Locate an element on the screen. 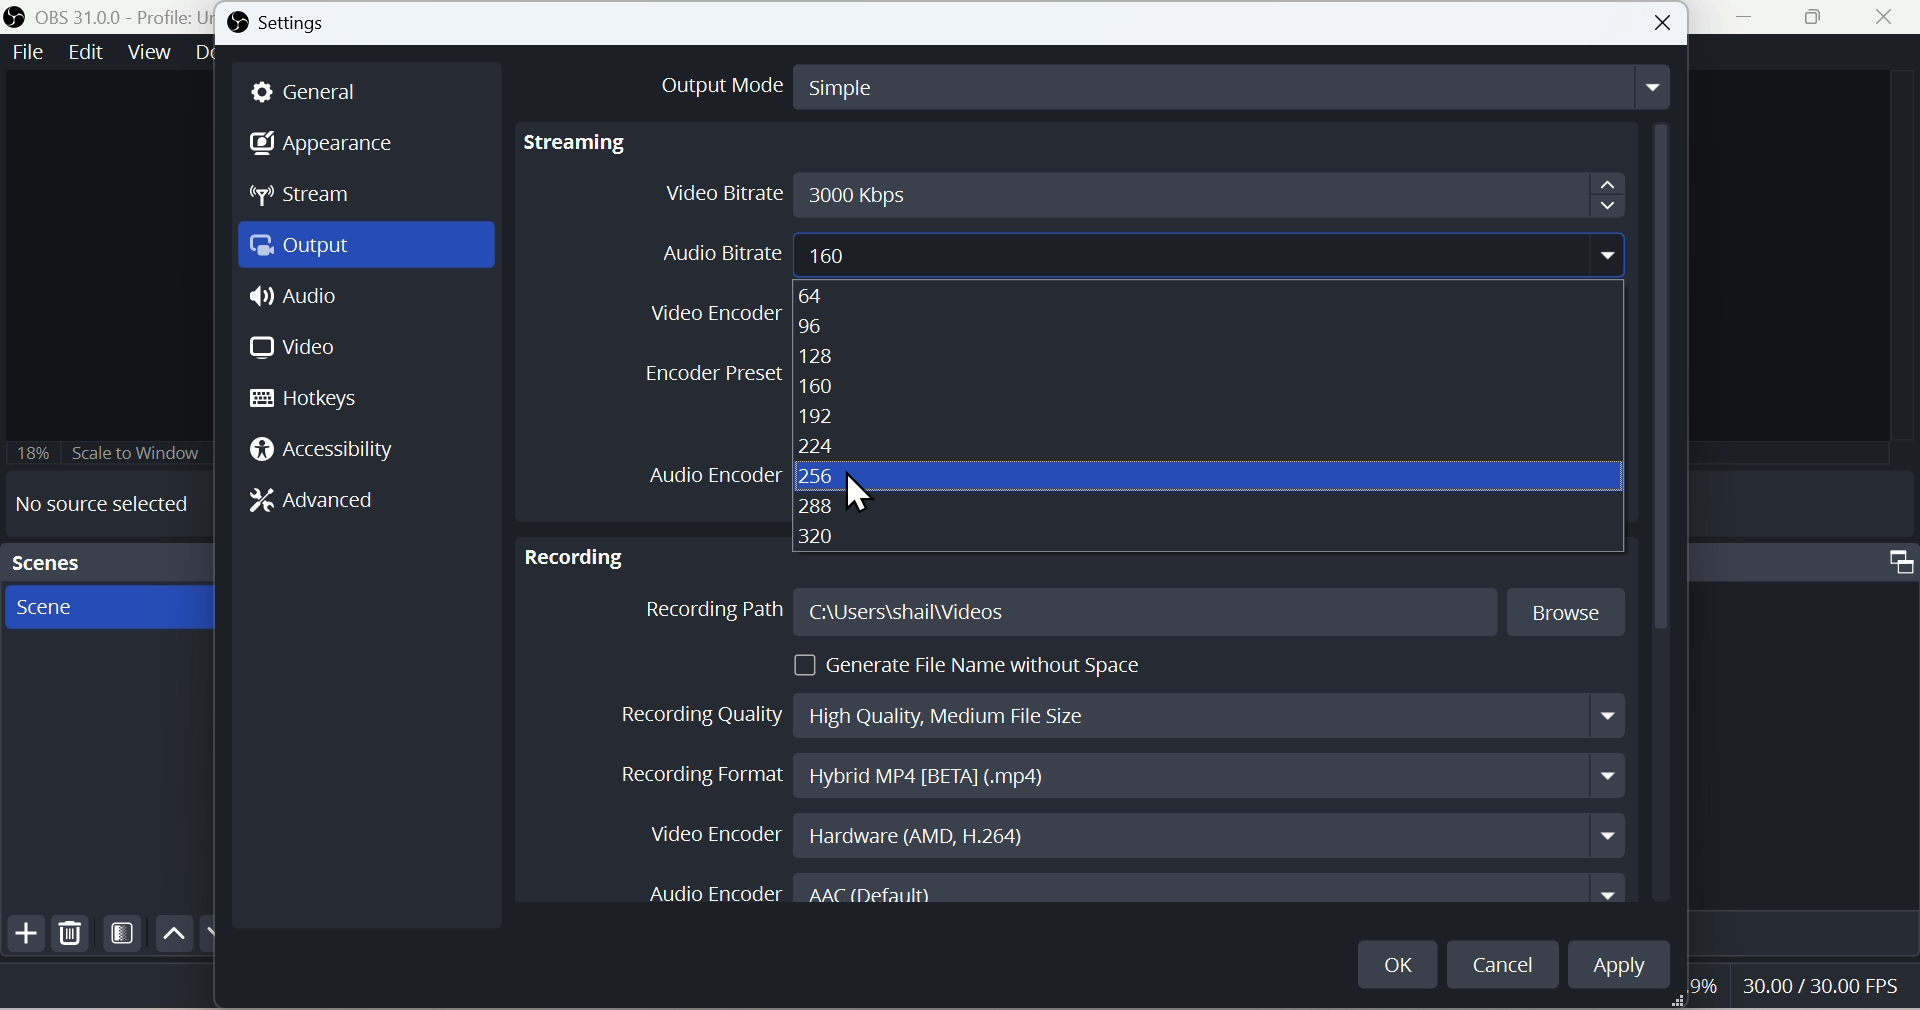 The image size is (1920, 1010). Add is located at coordinates (23, 938).